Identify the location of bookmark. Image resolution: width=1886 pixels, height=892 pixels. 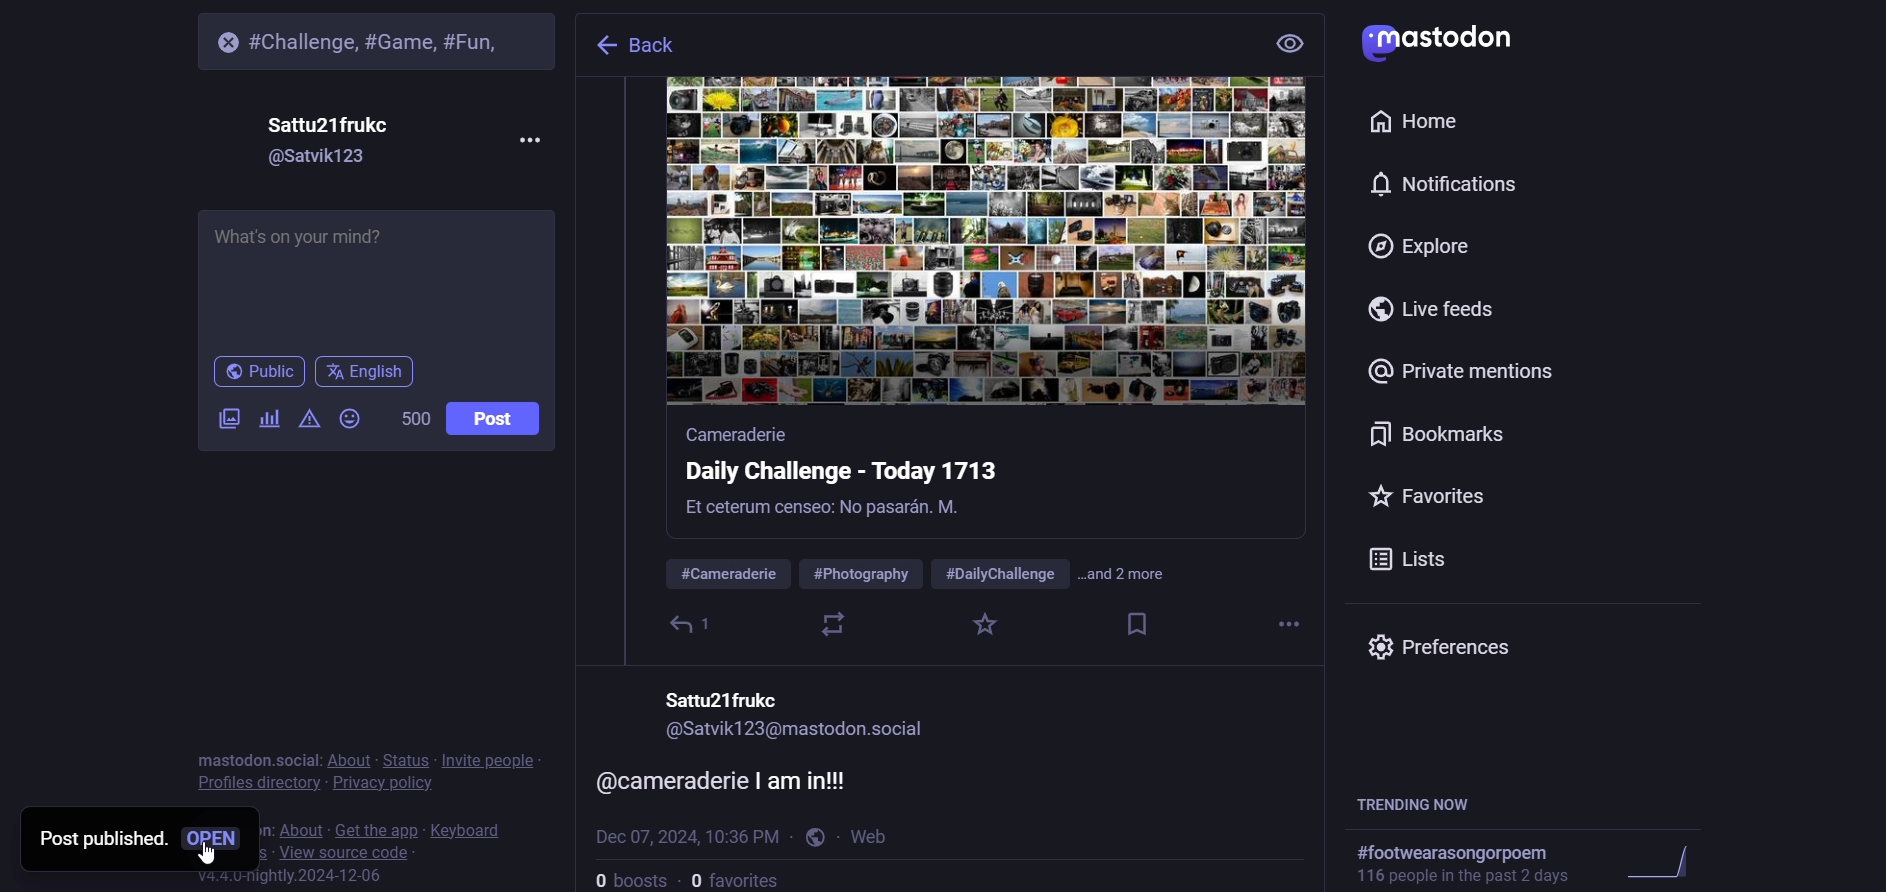
(1435, 435).